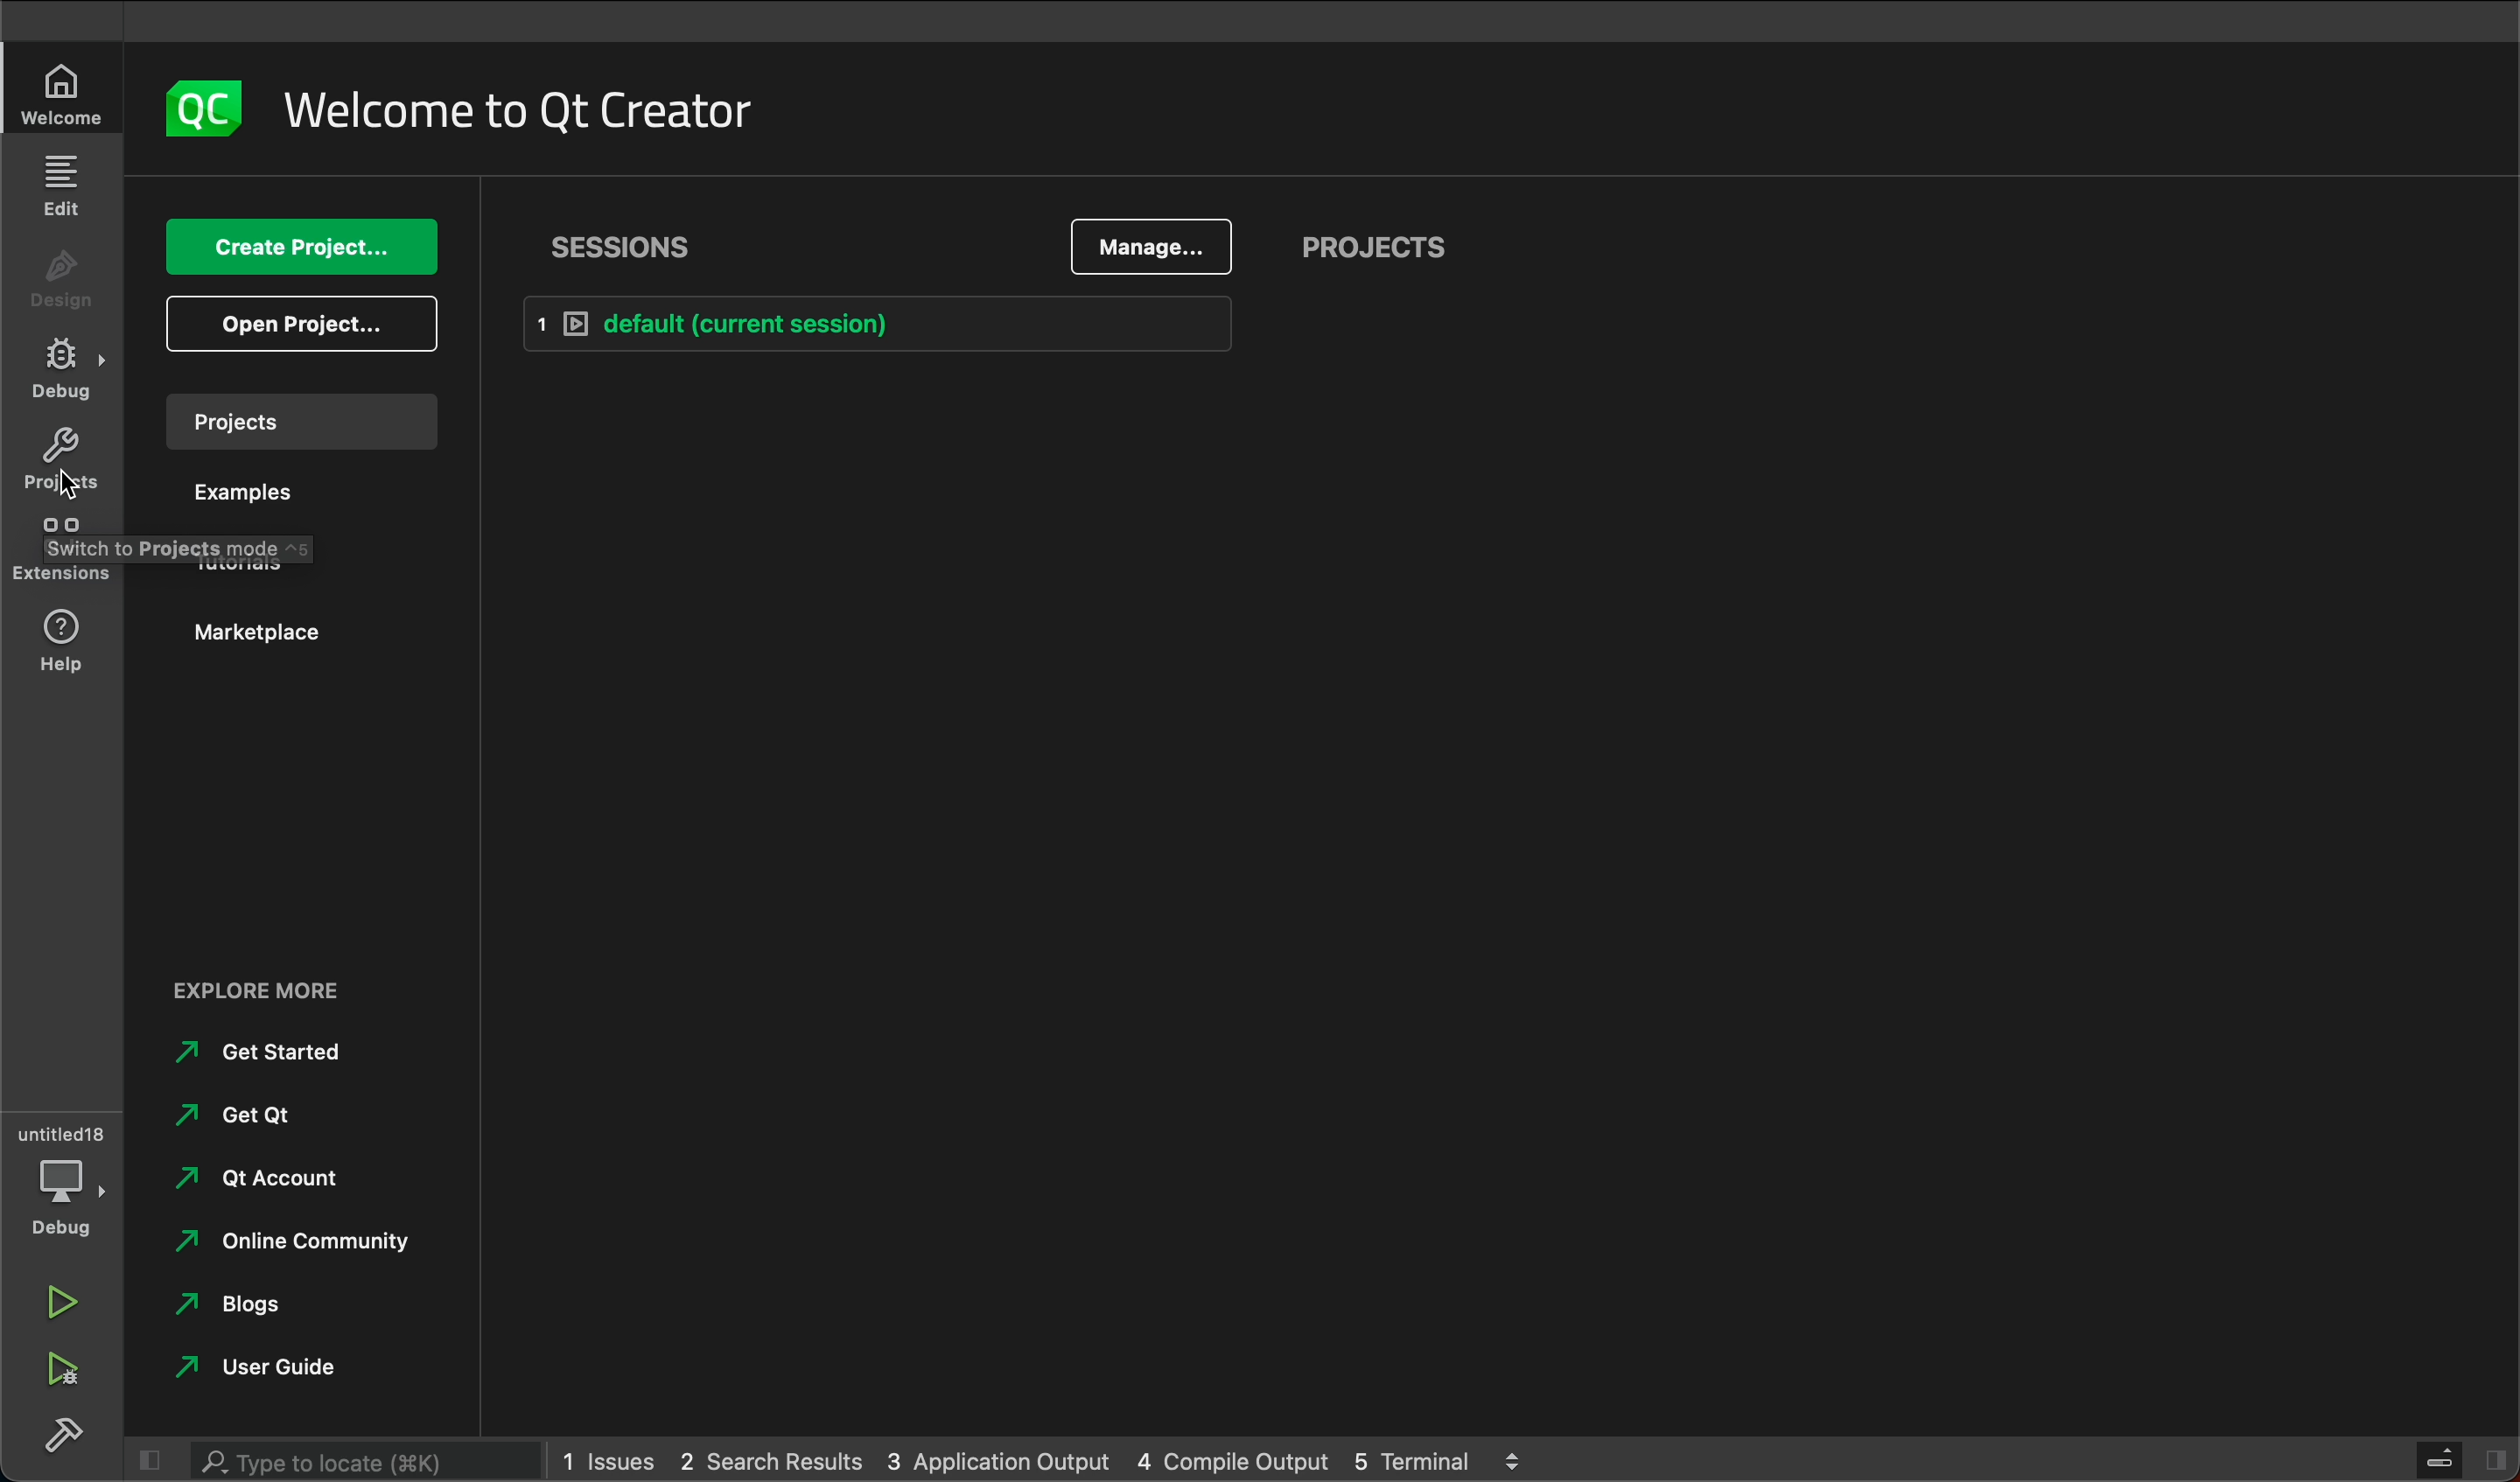  I want to click on 4 Compile Output, so click(1230, 1458).